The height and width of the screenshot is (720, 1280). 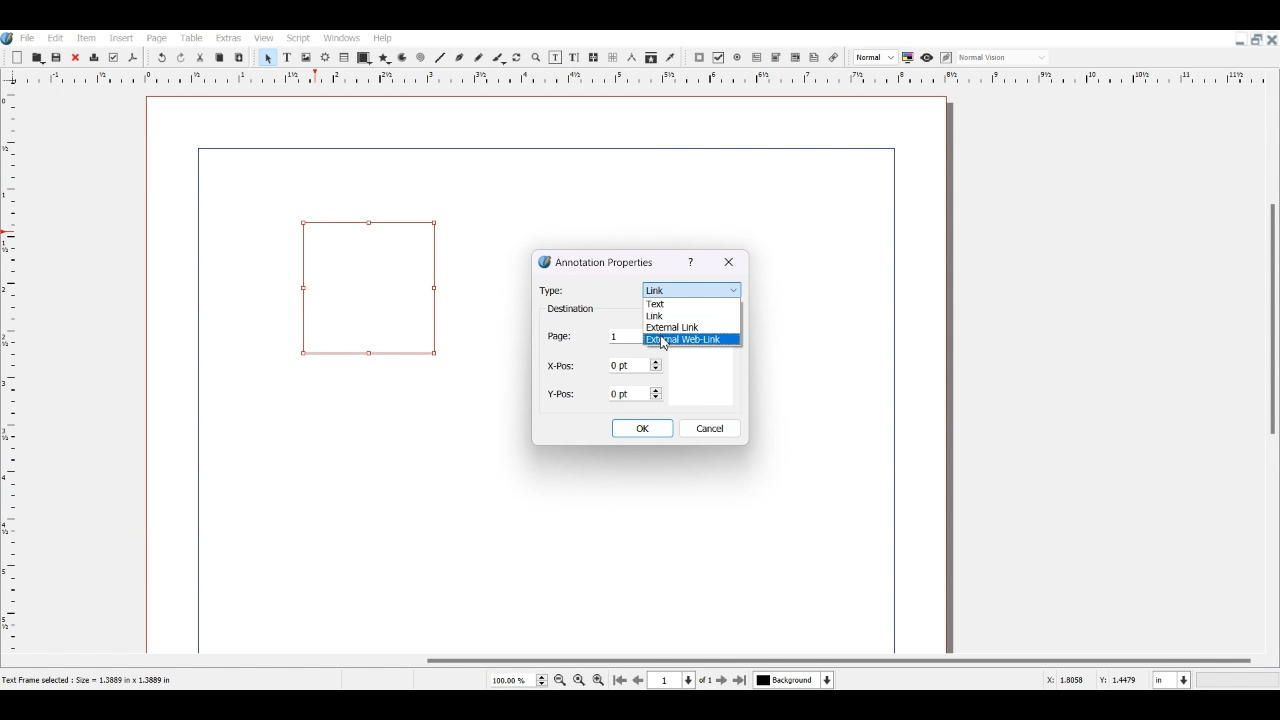 What do you see at coordinates (133, 58) in the screenshot?
I see `Save as PDF` at bounding box center [133, 58].